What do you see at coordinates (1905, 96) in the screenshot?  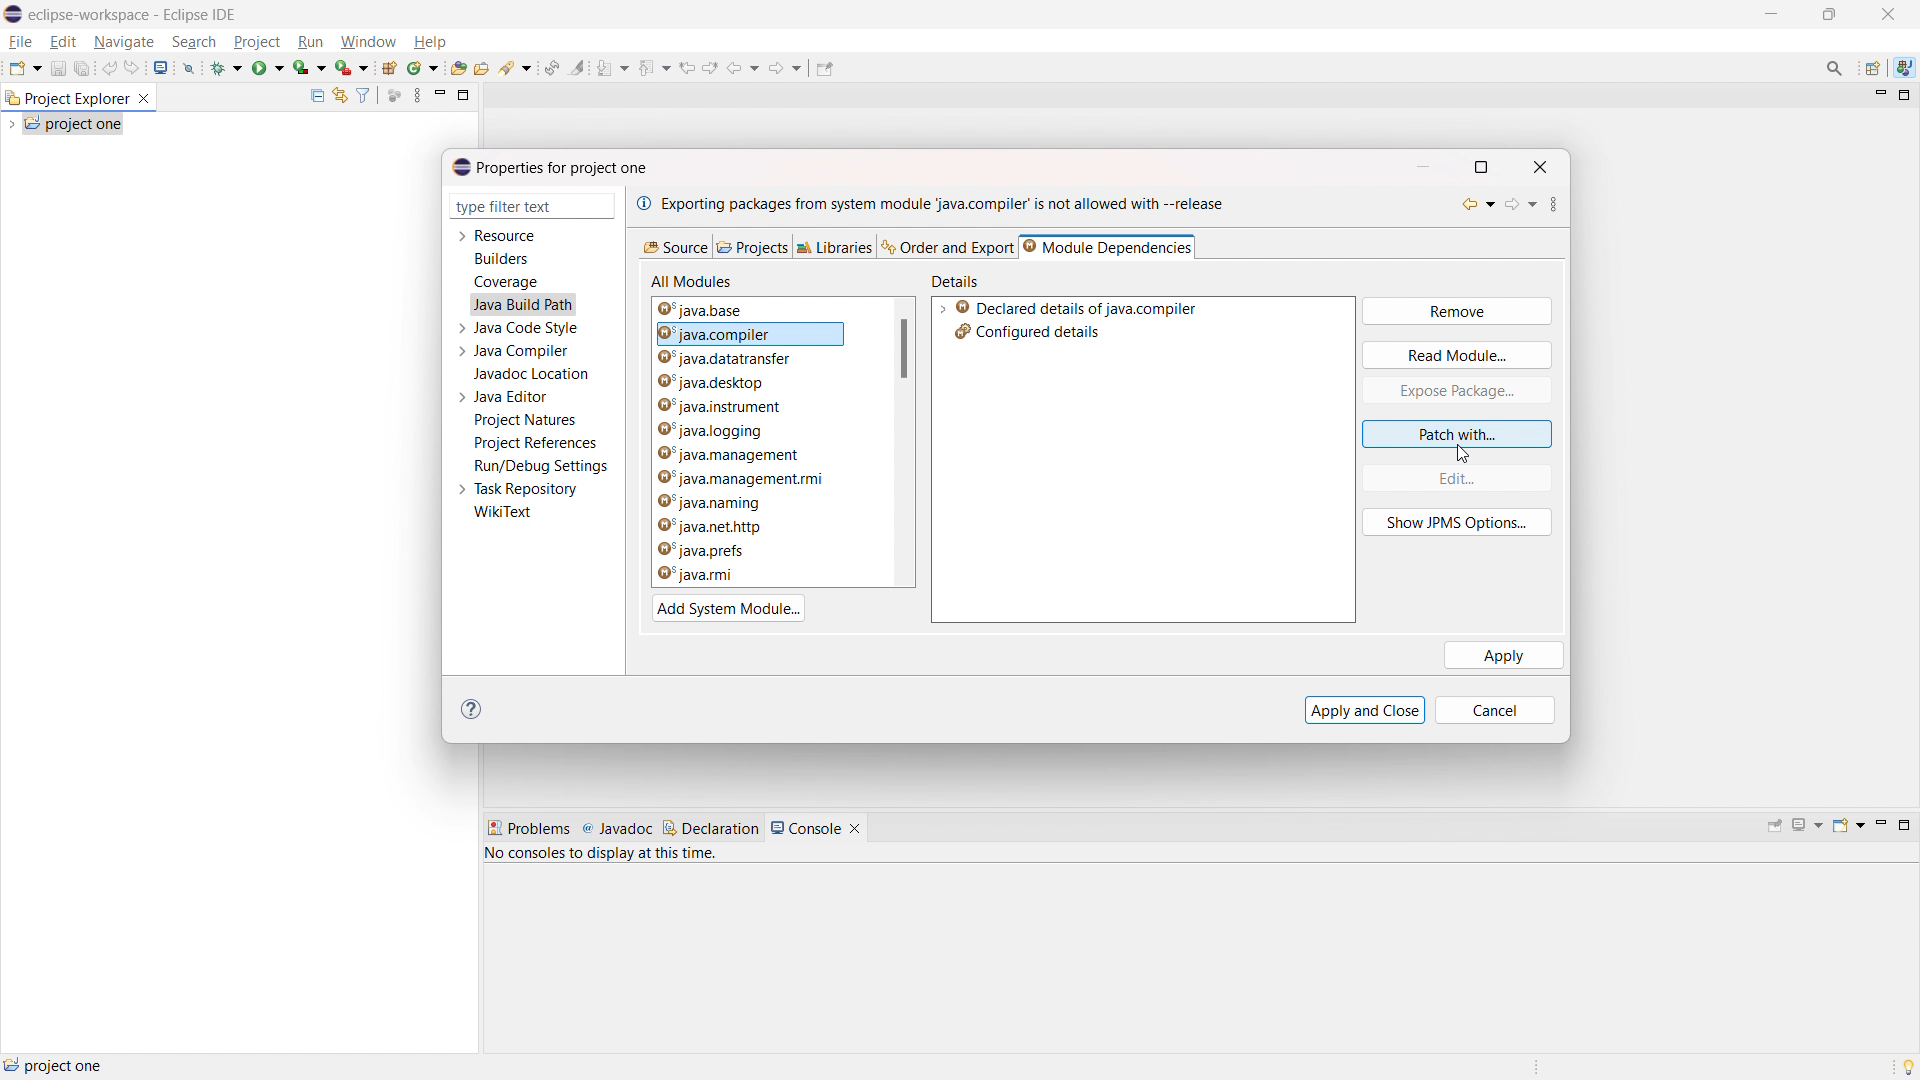 I see `maximize` at bounding box center [1905, 96].